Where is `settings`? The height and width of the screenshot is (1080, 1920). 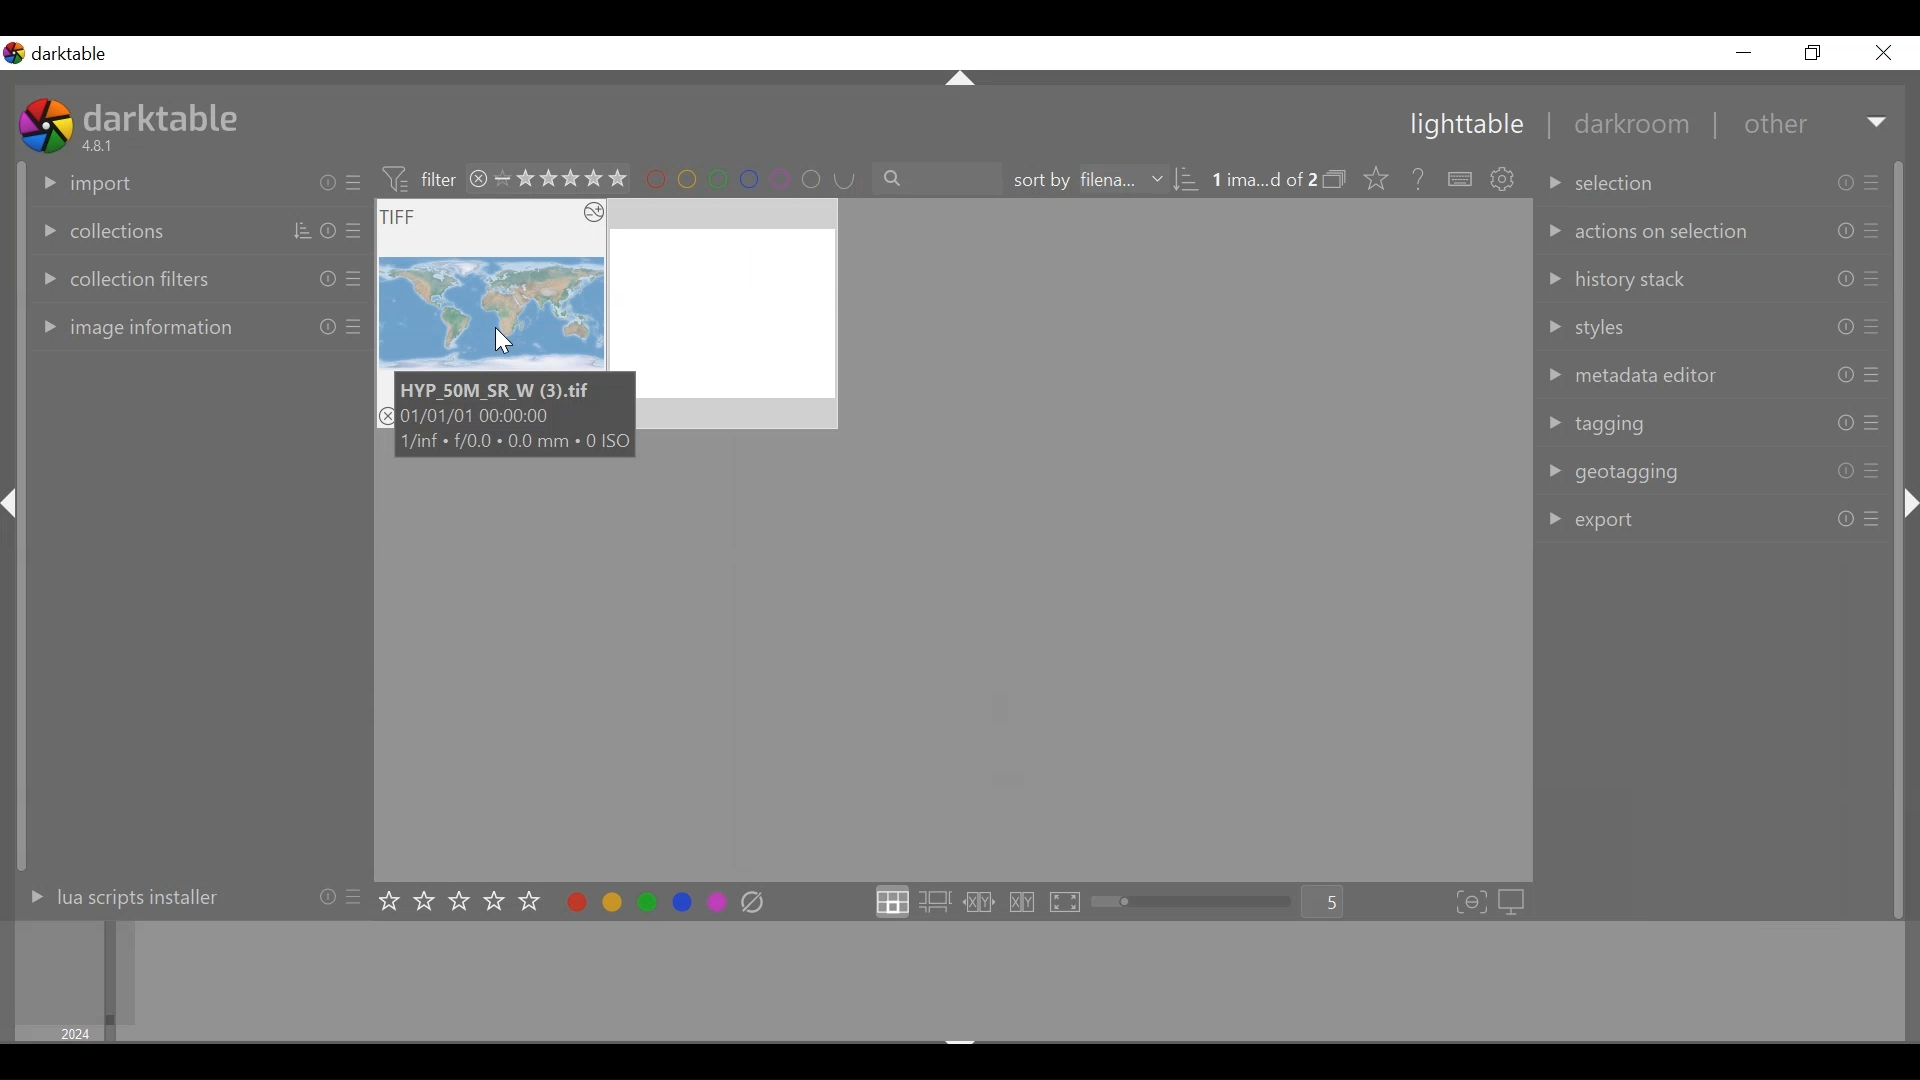
settings is located at coordinates (1504, 179).